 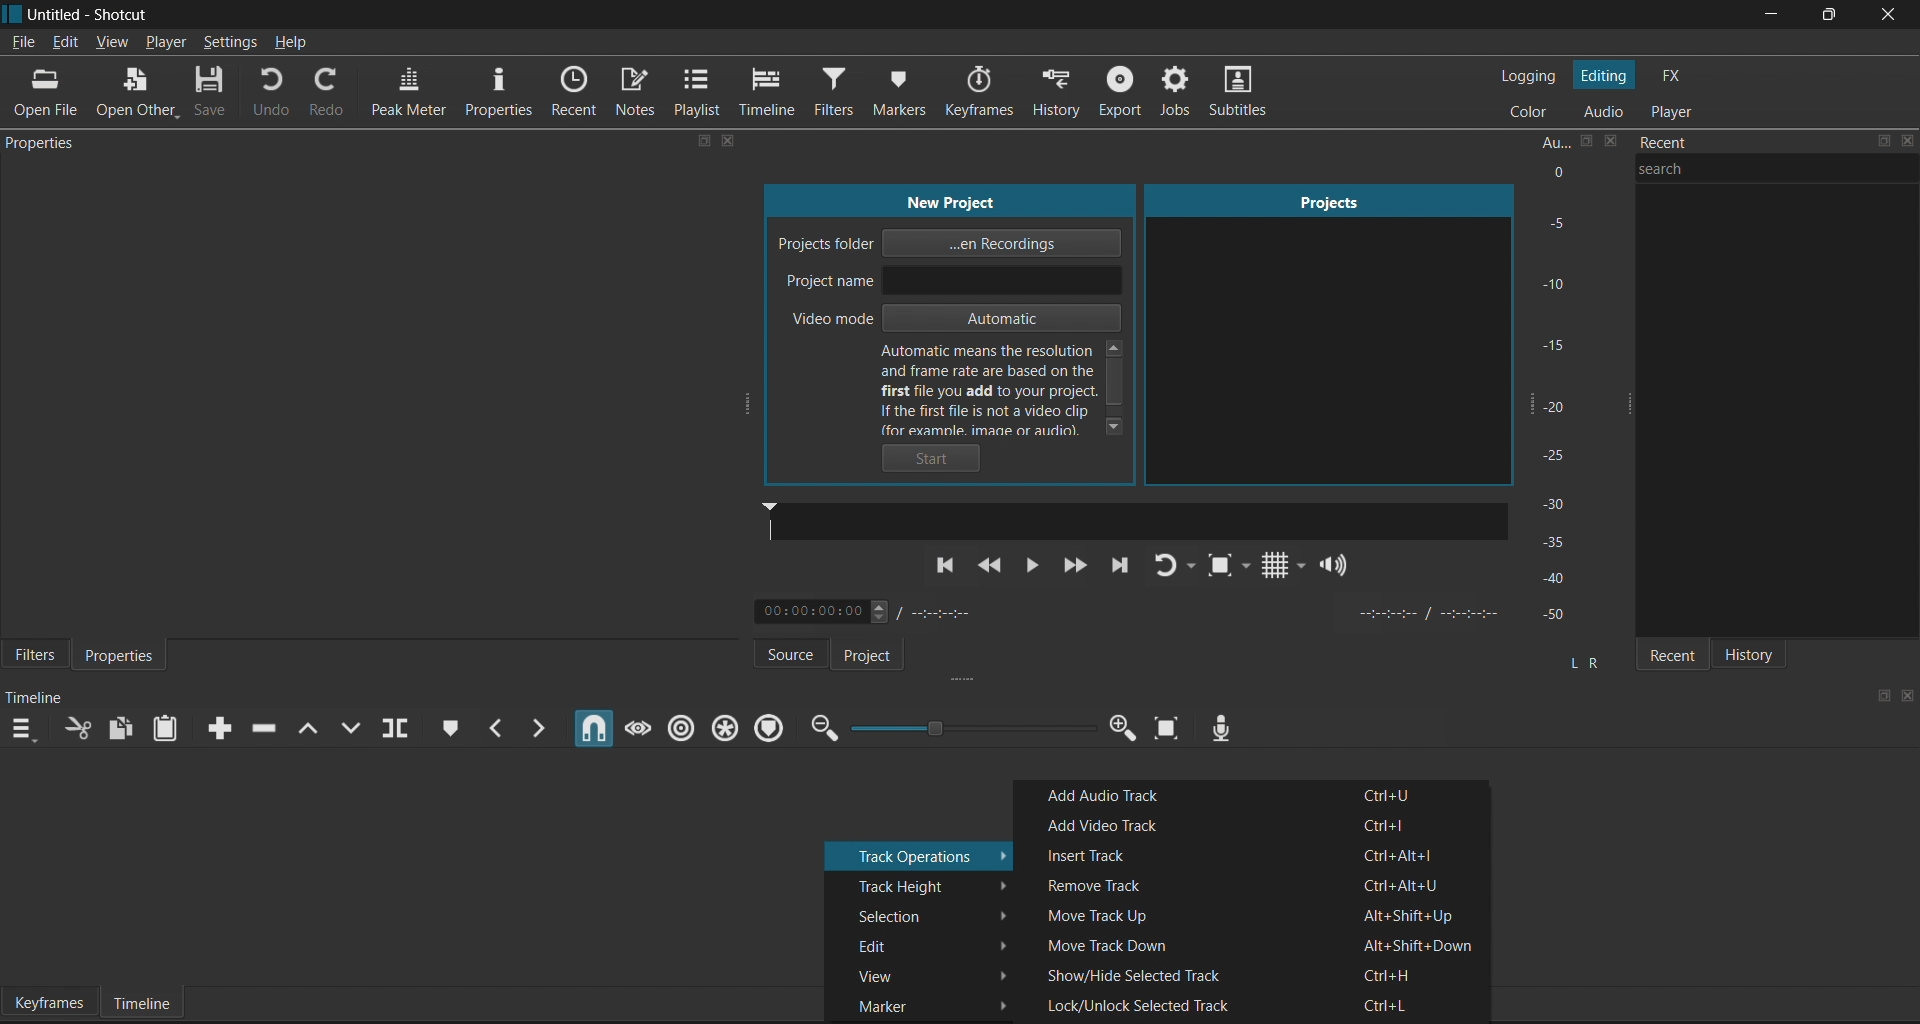 I want to click on Zoom timeline to fit, so click(x=1166, y=734).